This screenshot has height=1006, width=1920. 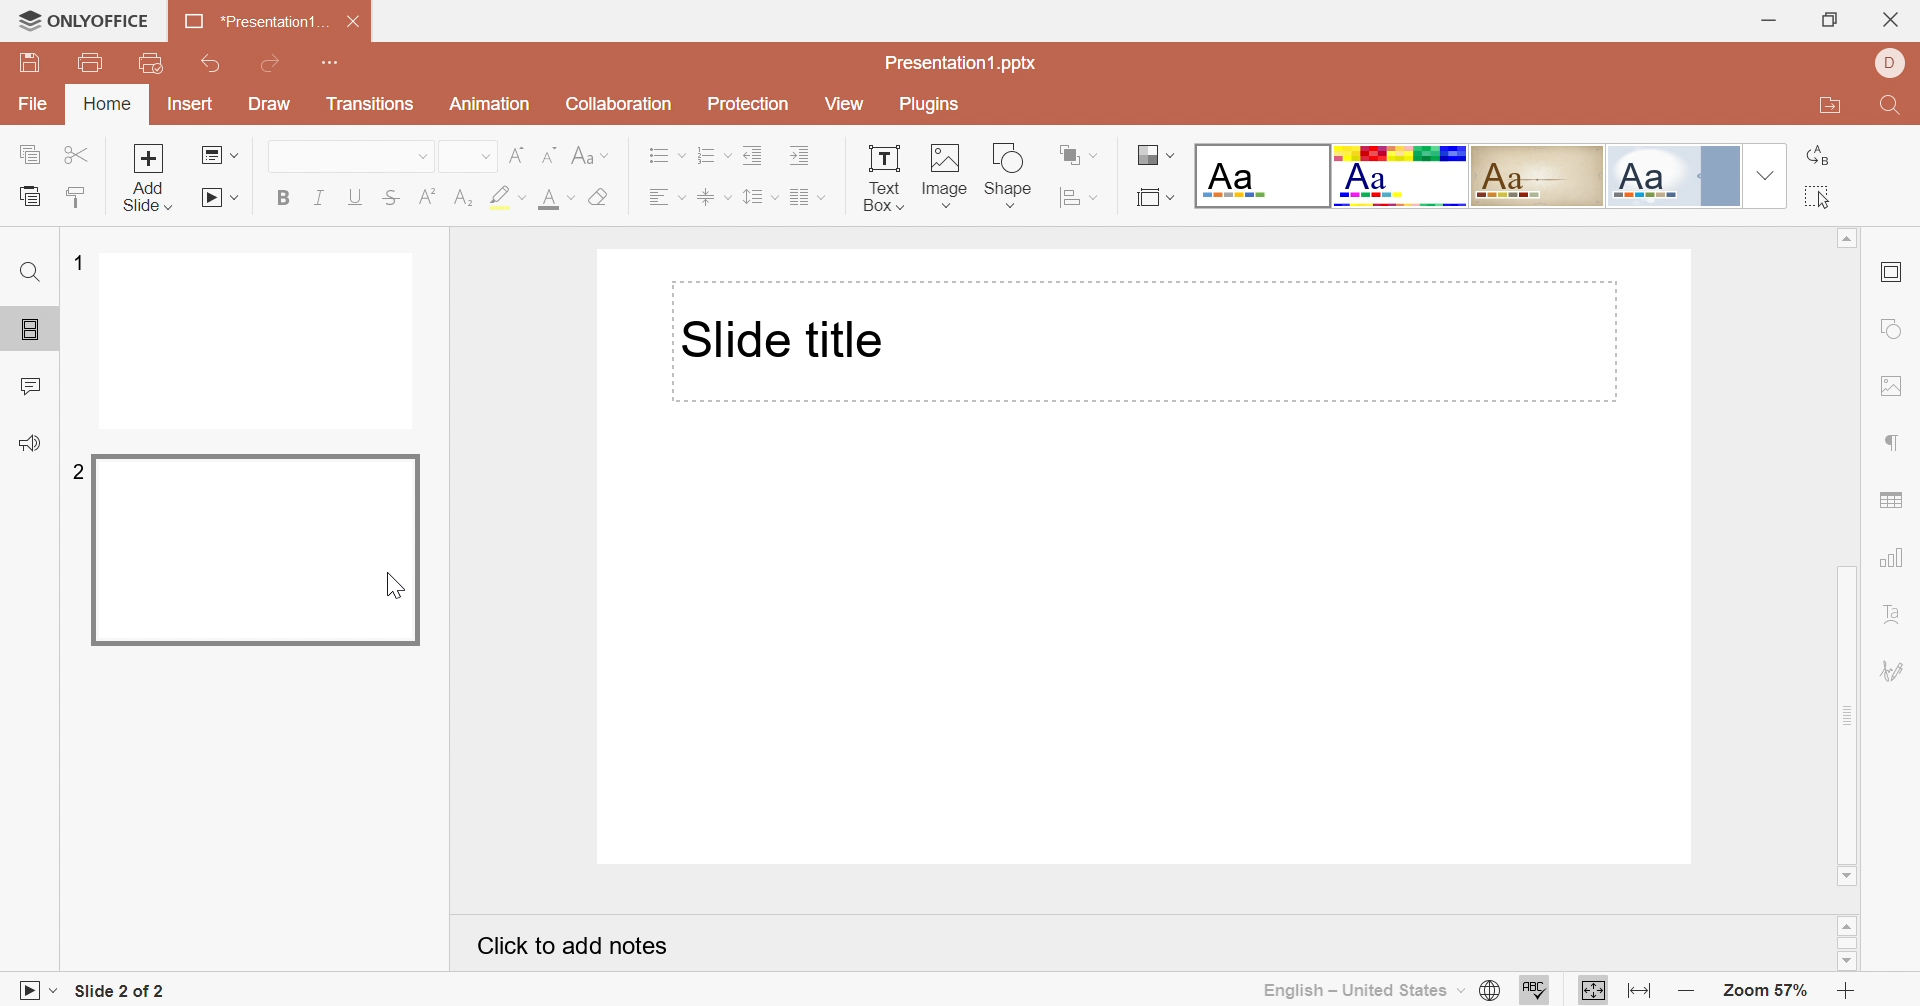 I want to click on Protection, so click(x=748, y=104).